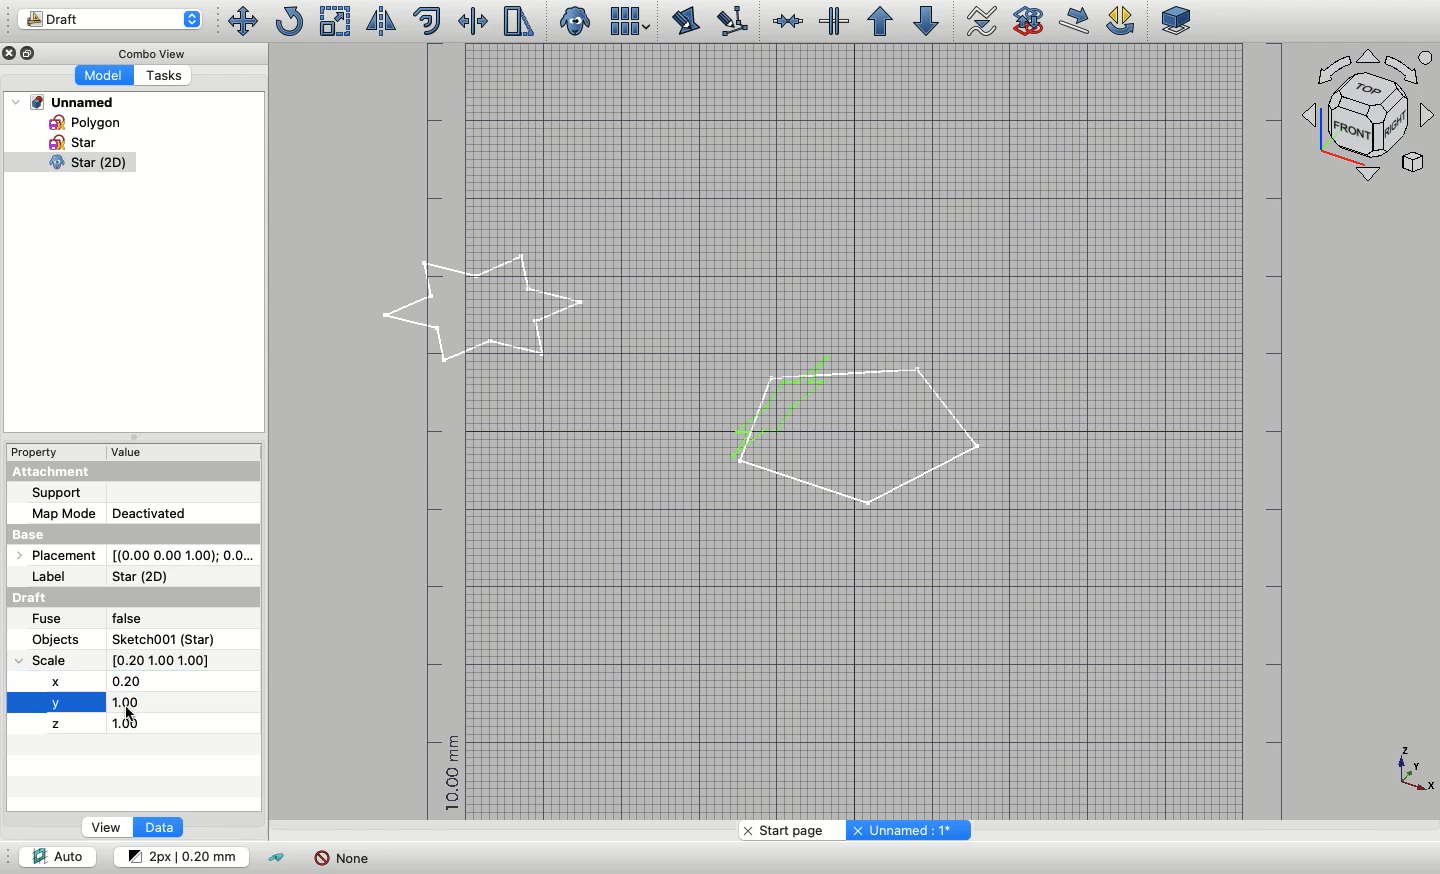  What do you see at coordinates (161, 75) in the screenshot?
I see `Tasks` at bounding box center [161, 75].